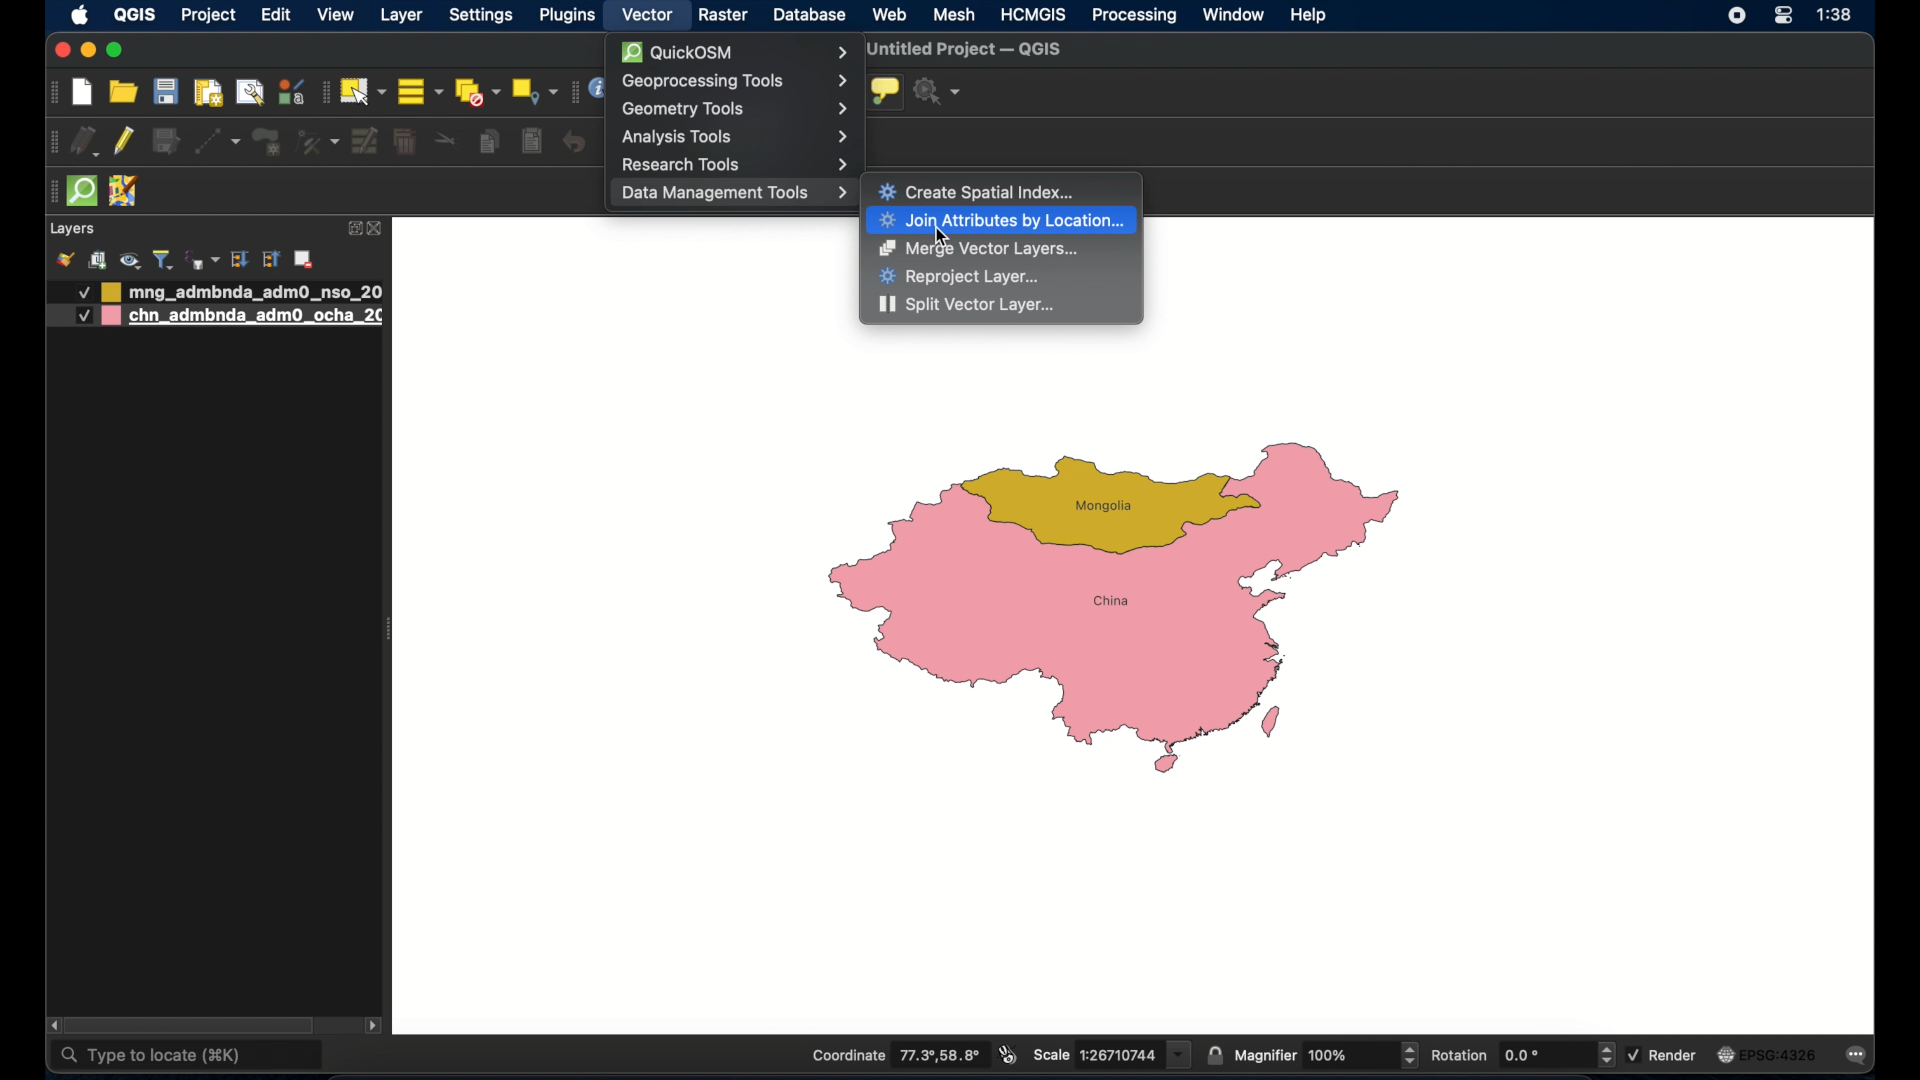  I want to click on information, so click(597, 93).